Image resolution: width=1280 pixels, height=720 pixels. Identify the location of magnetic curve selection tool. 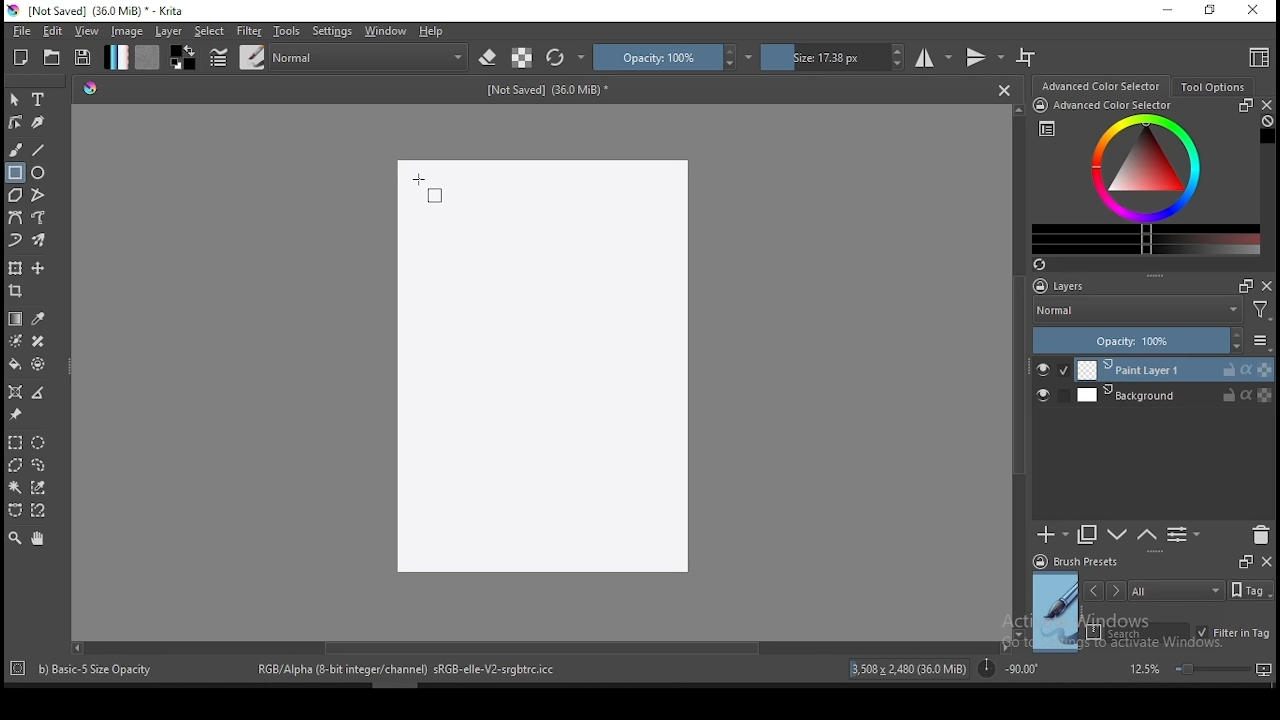
(36, 510).